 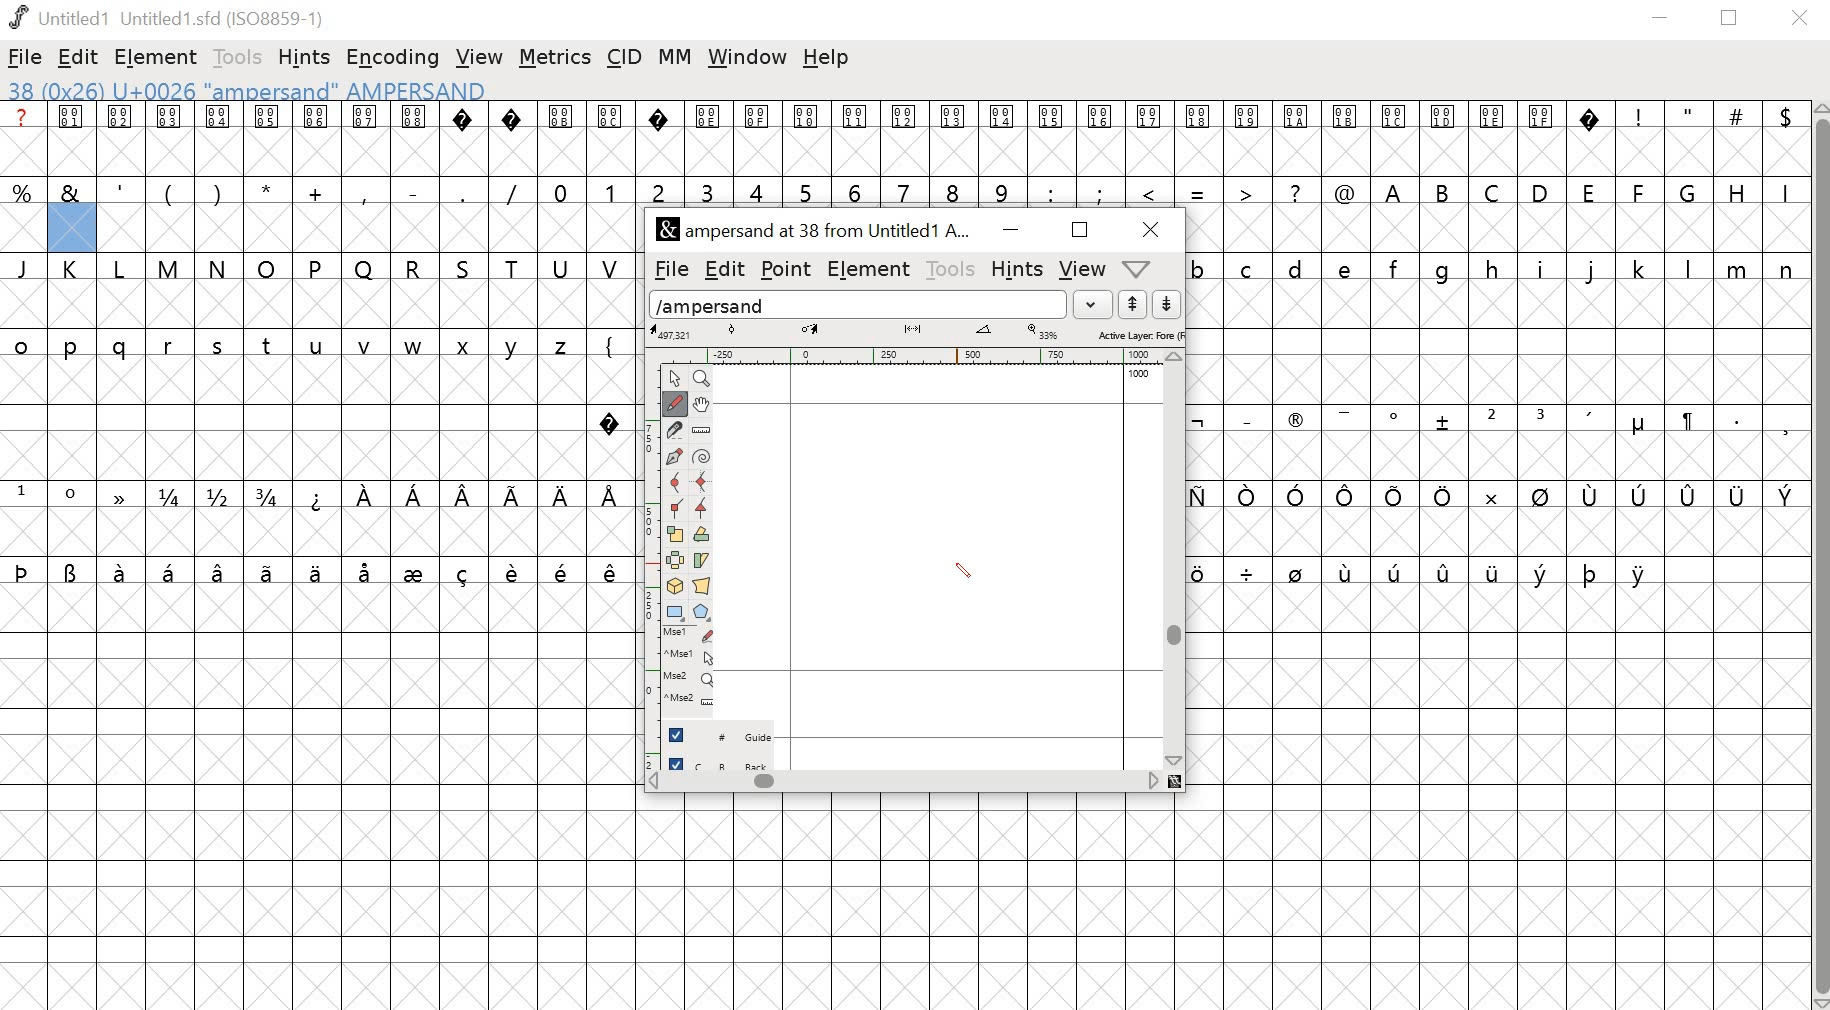 What do you see at coordinates (365, 347) in the screenshot?
I see `v` at bounding box center [365, 347].